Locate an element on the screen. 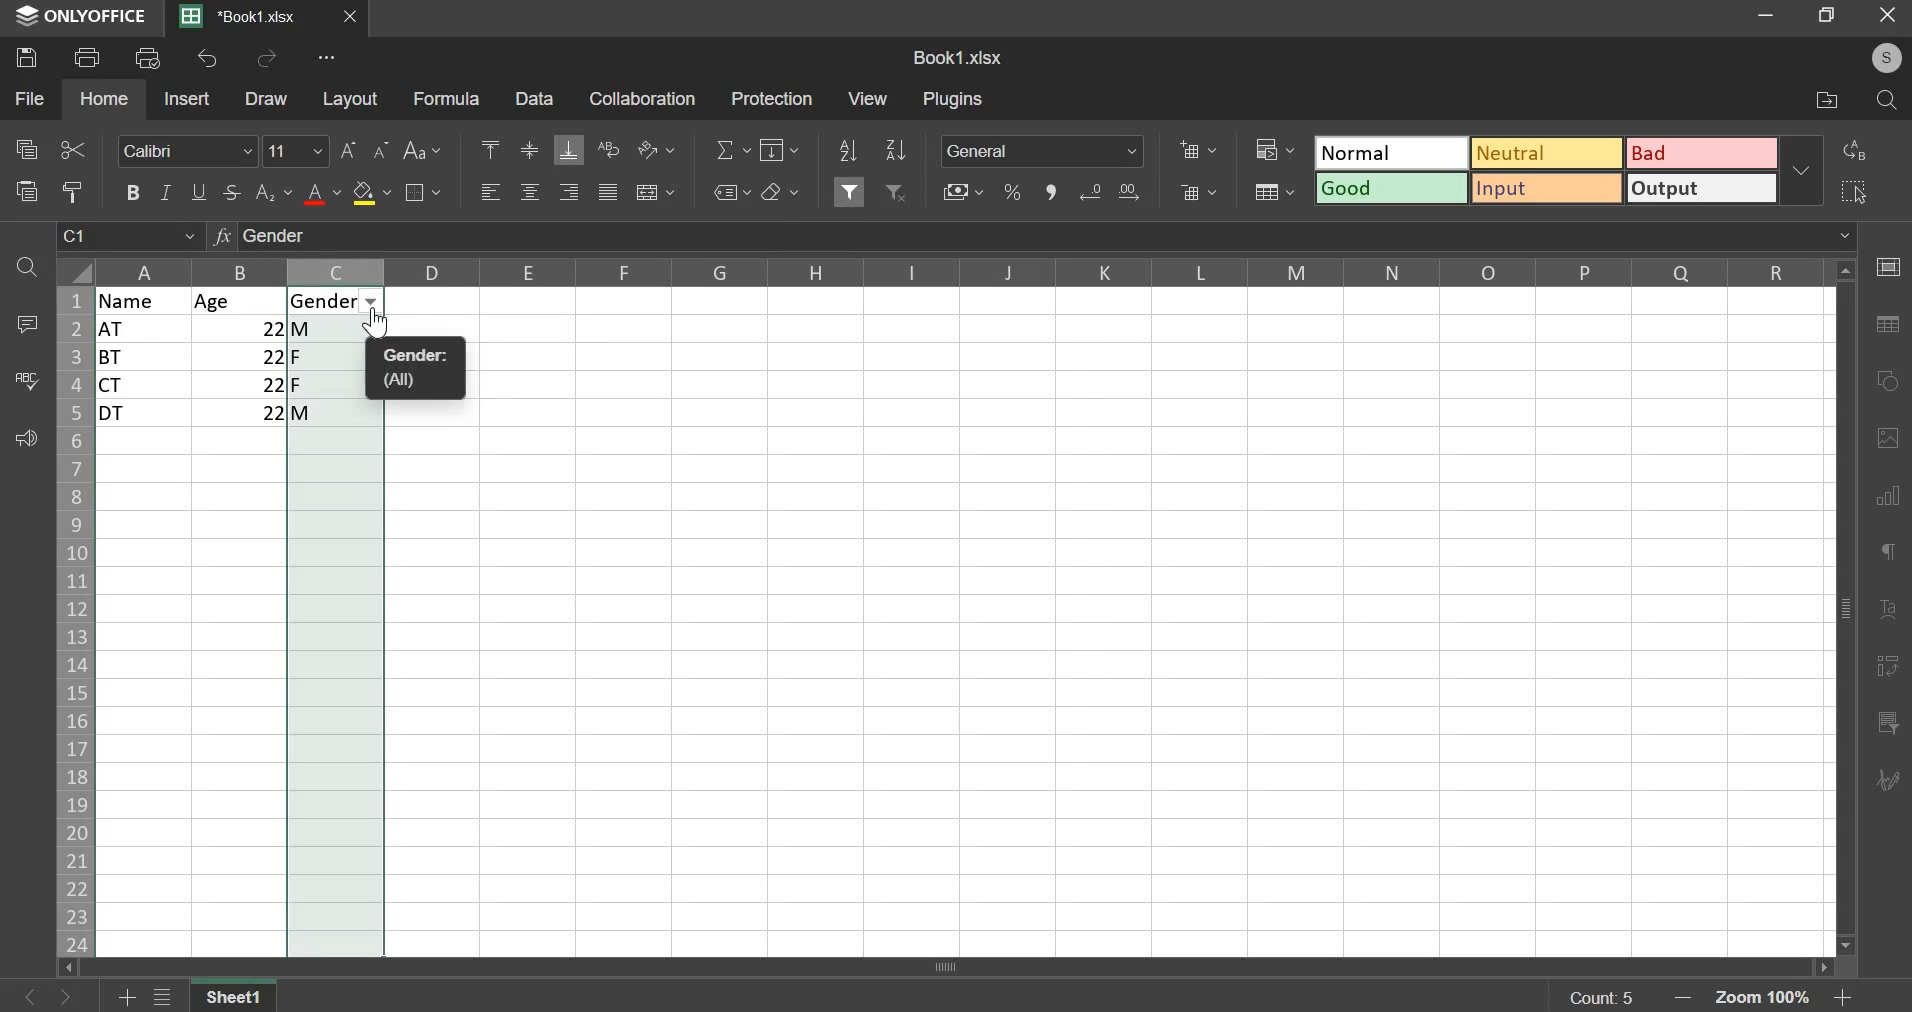 The height and width of the screenshot is (1012, 1912). remove filter is located at coordinates (898, 192).